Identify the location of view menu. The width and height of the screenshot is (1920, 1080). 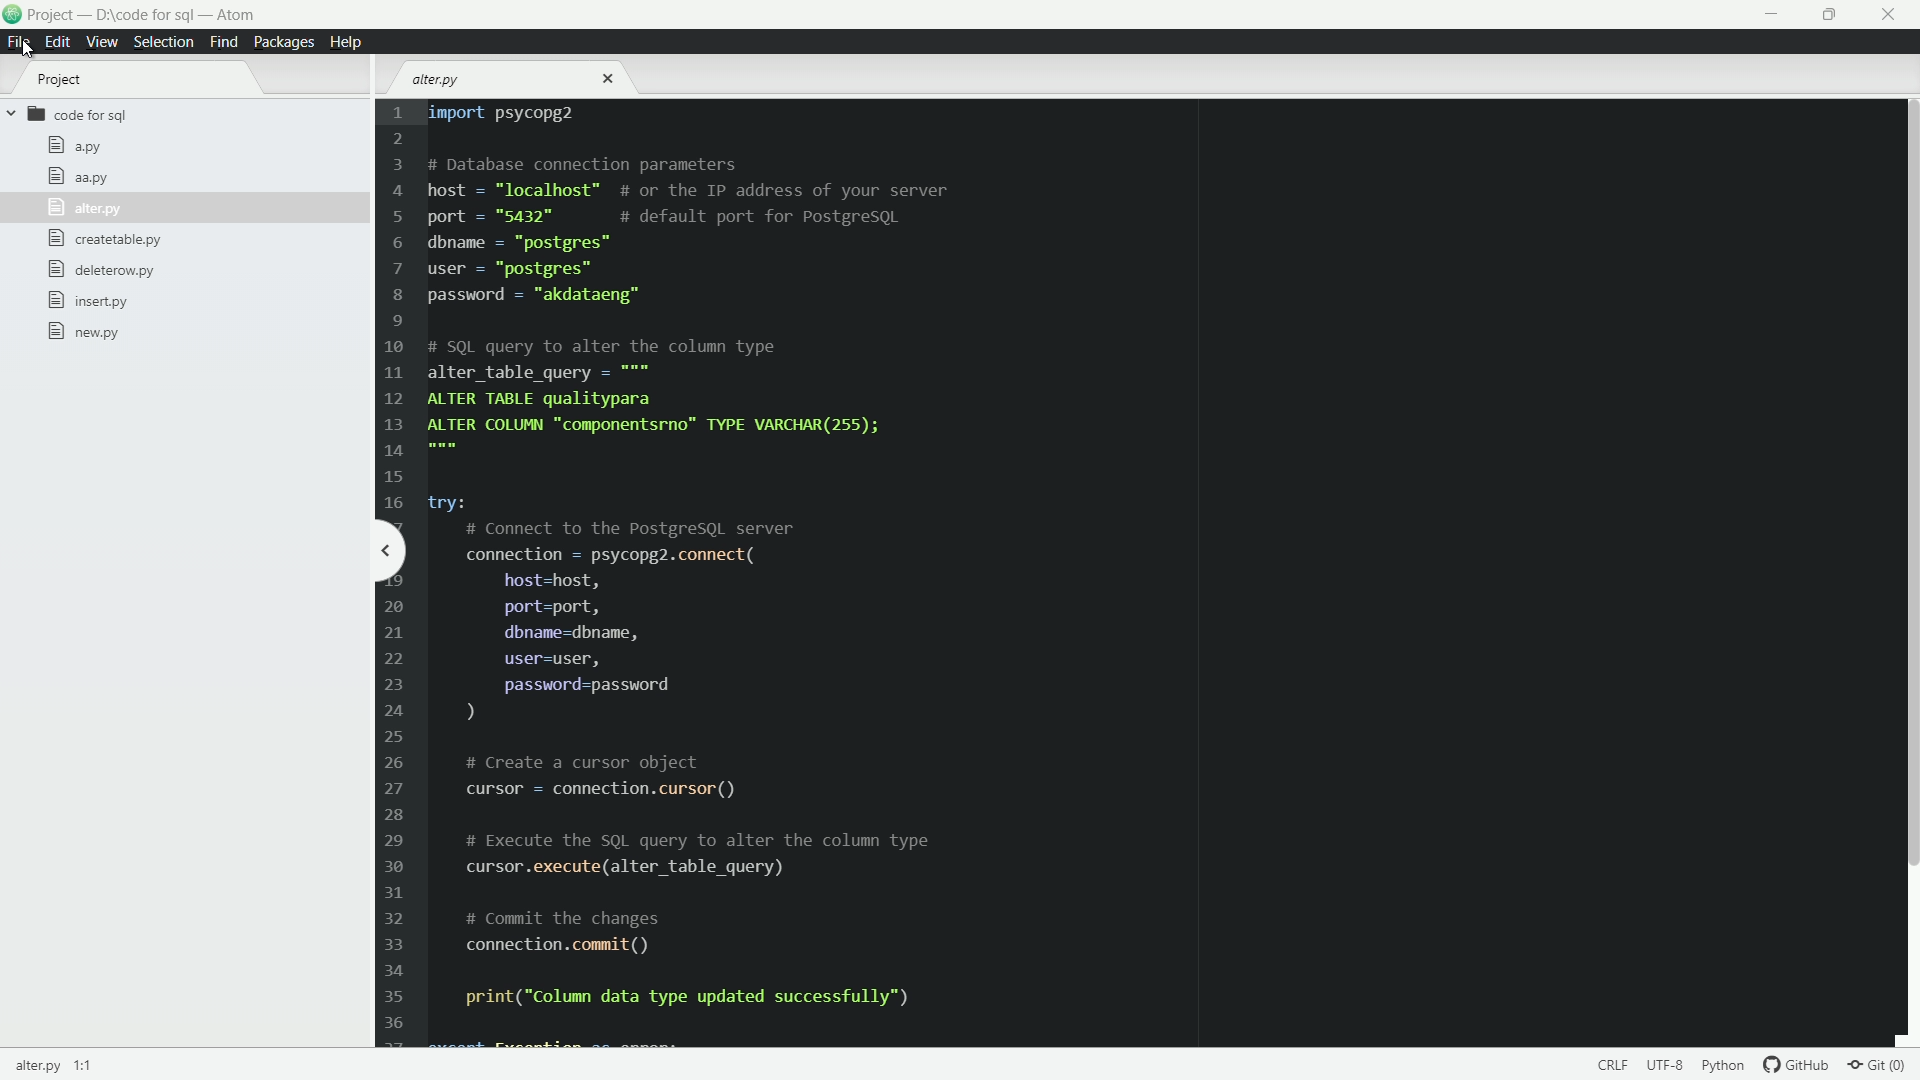
(100, 42).